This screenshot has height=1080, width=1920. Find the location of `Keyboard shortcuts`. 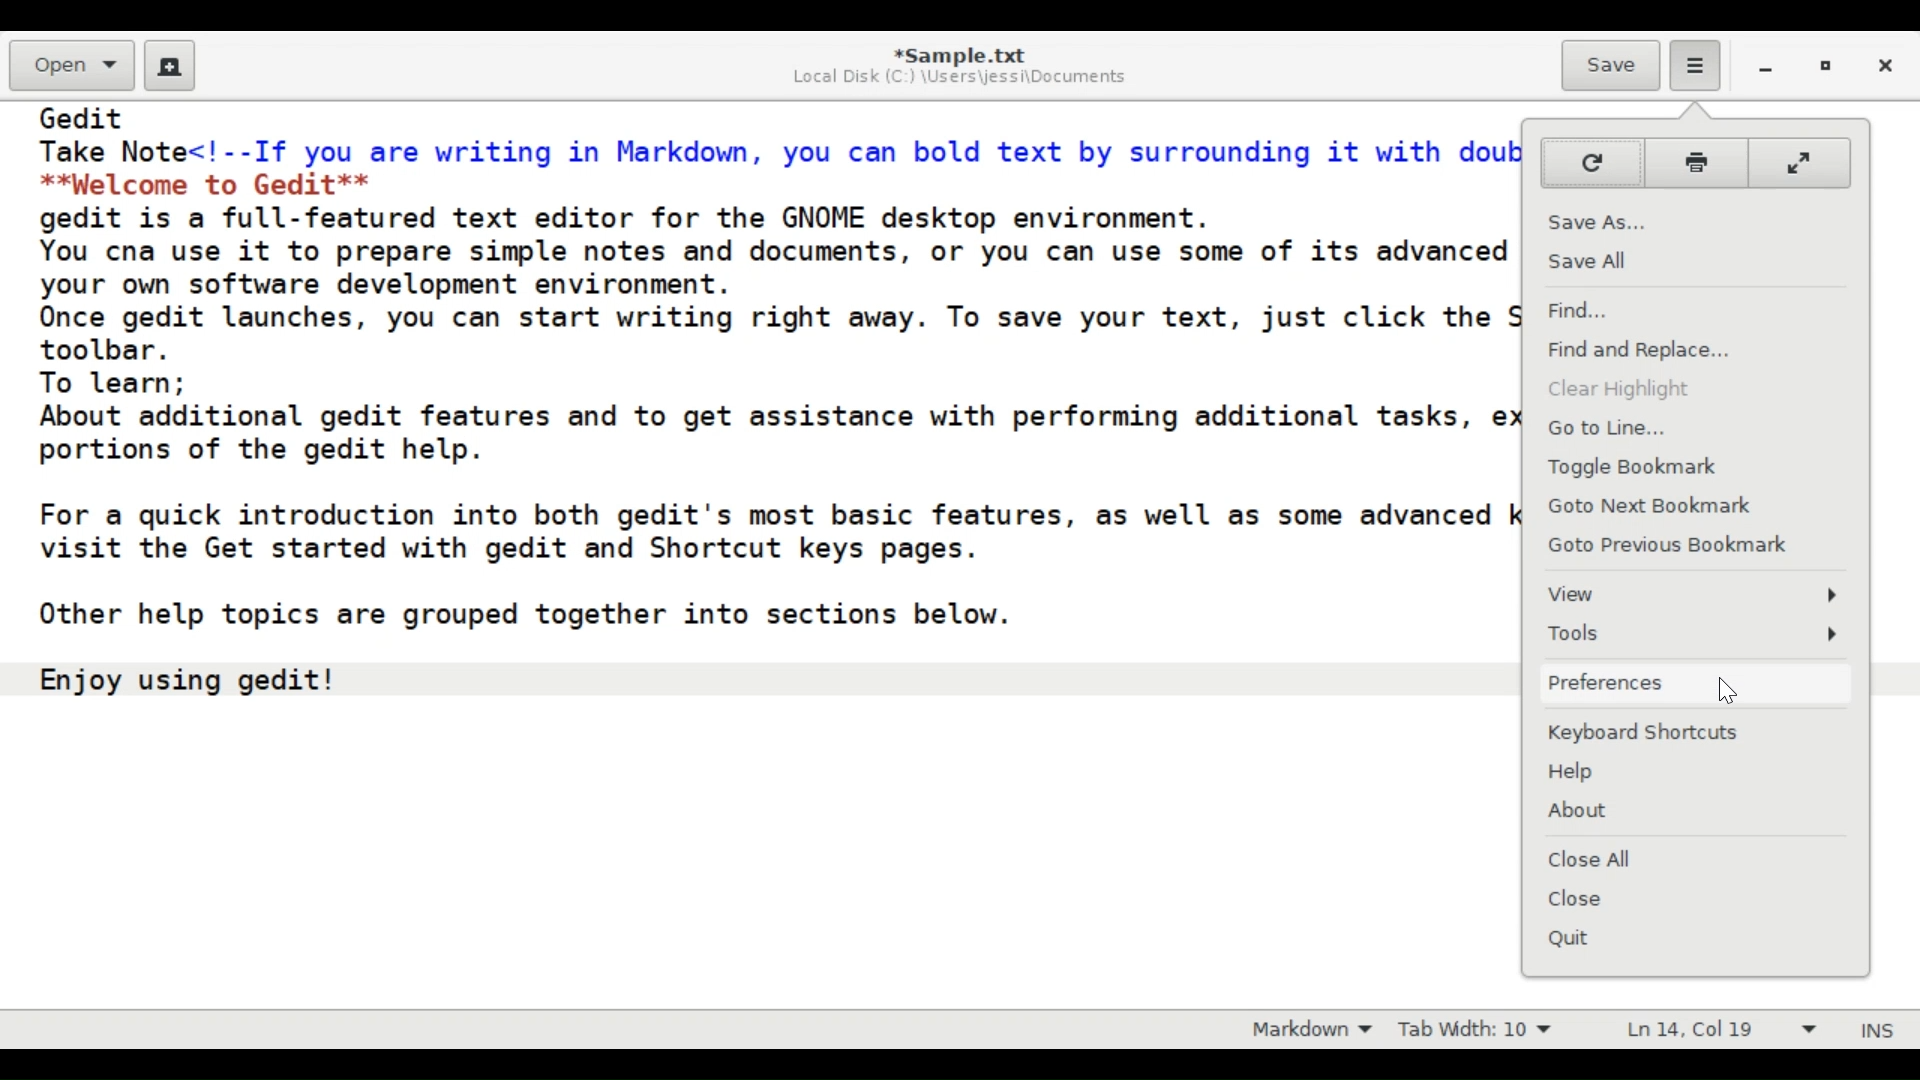

Keyboard shortcuts is located at coordinates (1699, 732).